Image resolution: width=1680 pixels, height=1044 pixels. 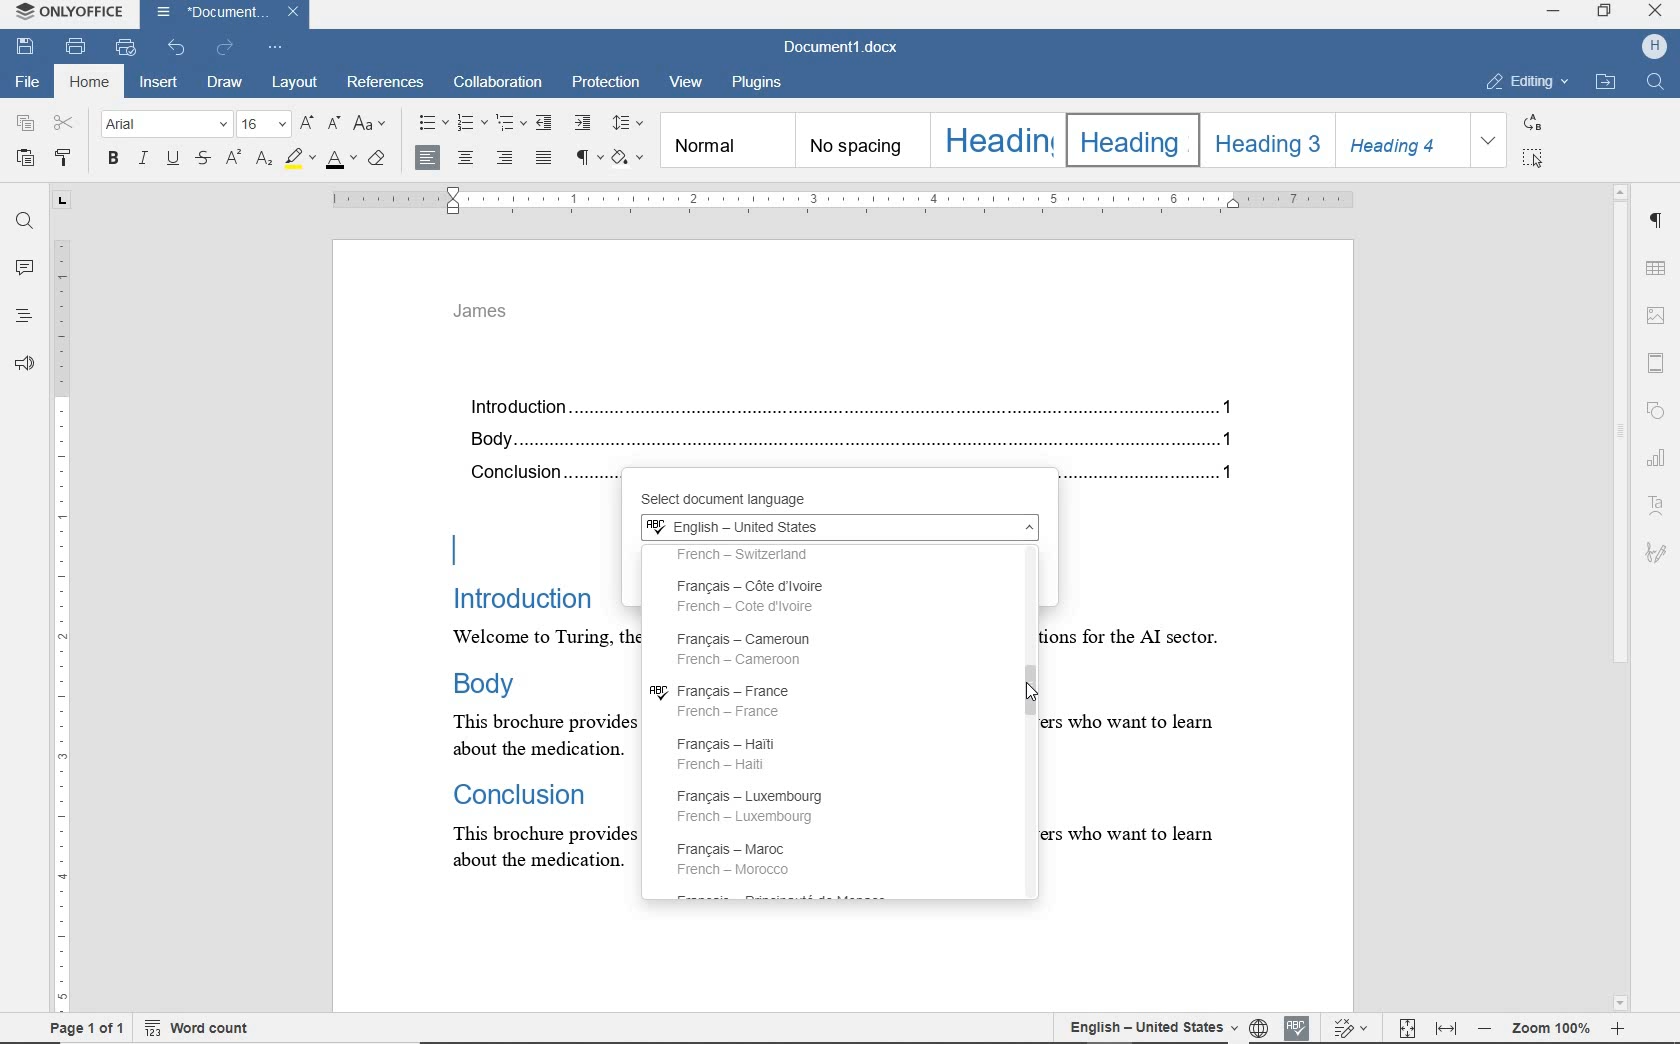 What do you see at coordinates (587, 156) in the screenshot?
I see `nonprinting characters` at bounding box center [587, 156].